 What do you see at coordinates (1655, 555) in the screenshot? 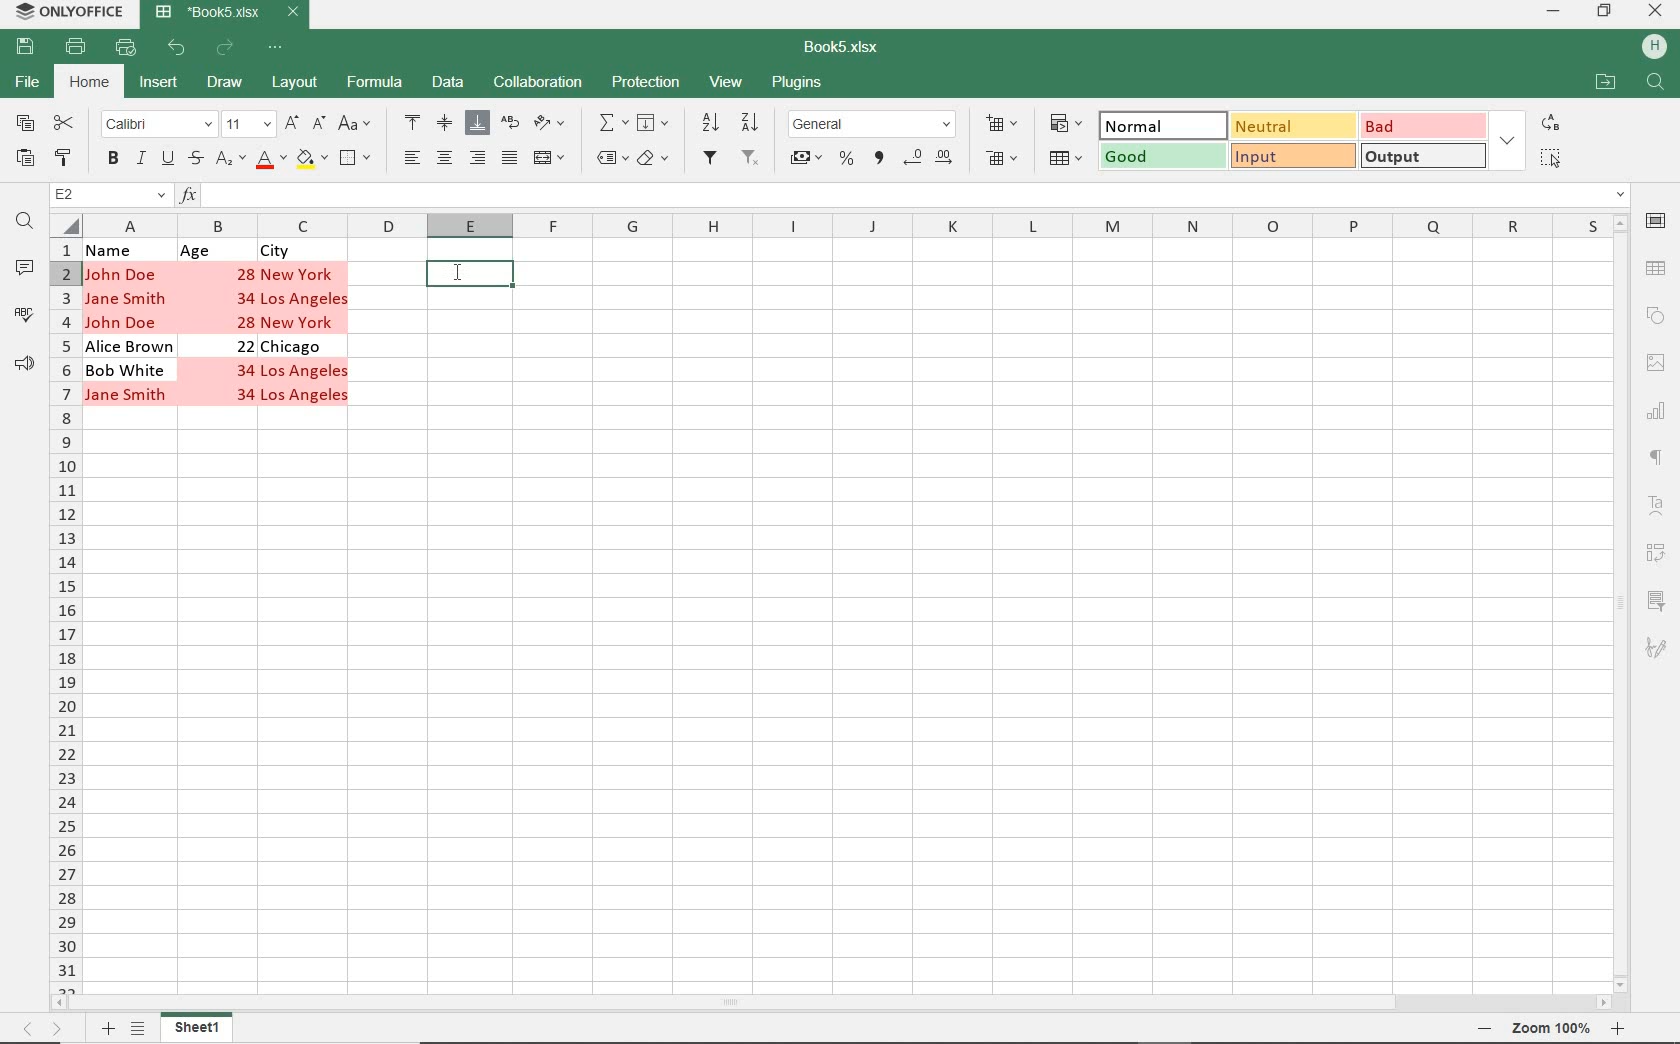
I see `PIVOT TABLE` at bounding box center [1655, 555].